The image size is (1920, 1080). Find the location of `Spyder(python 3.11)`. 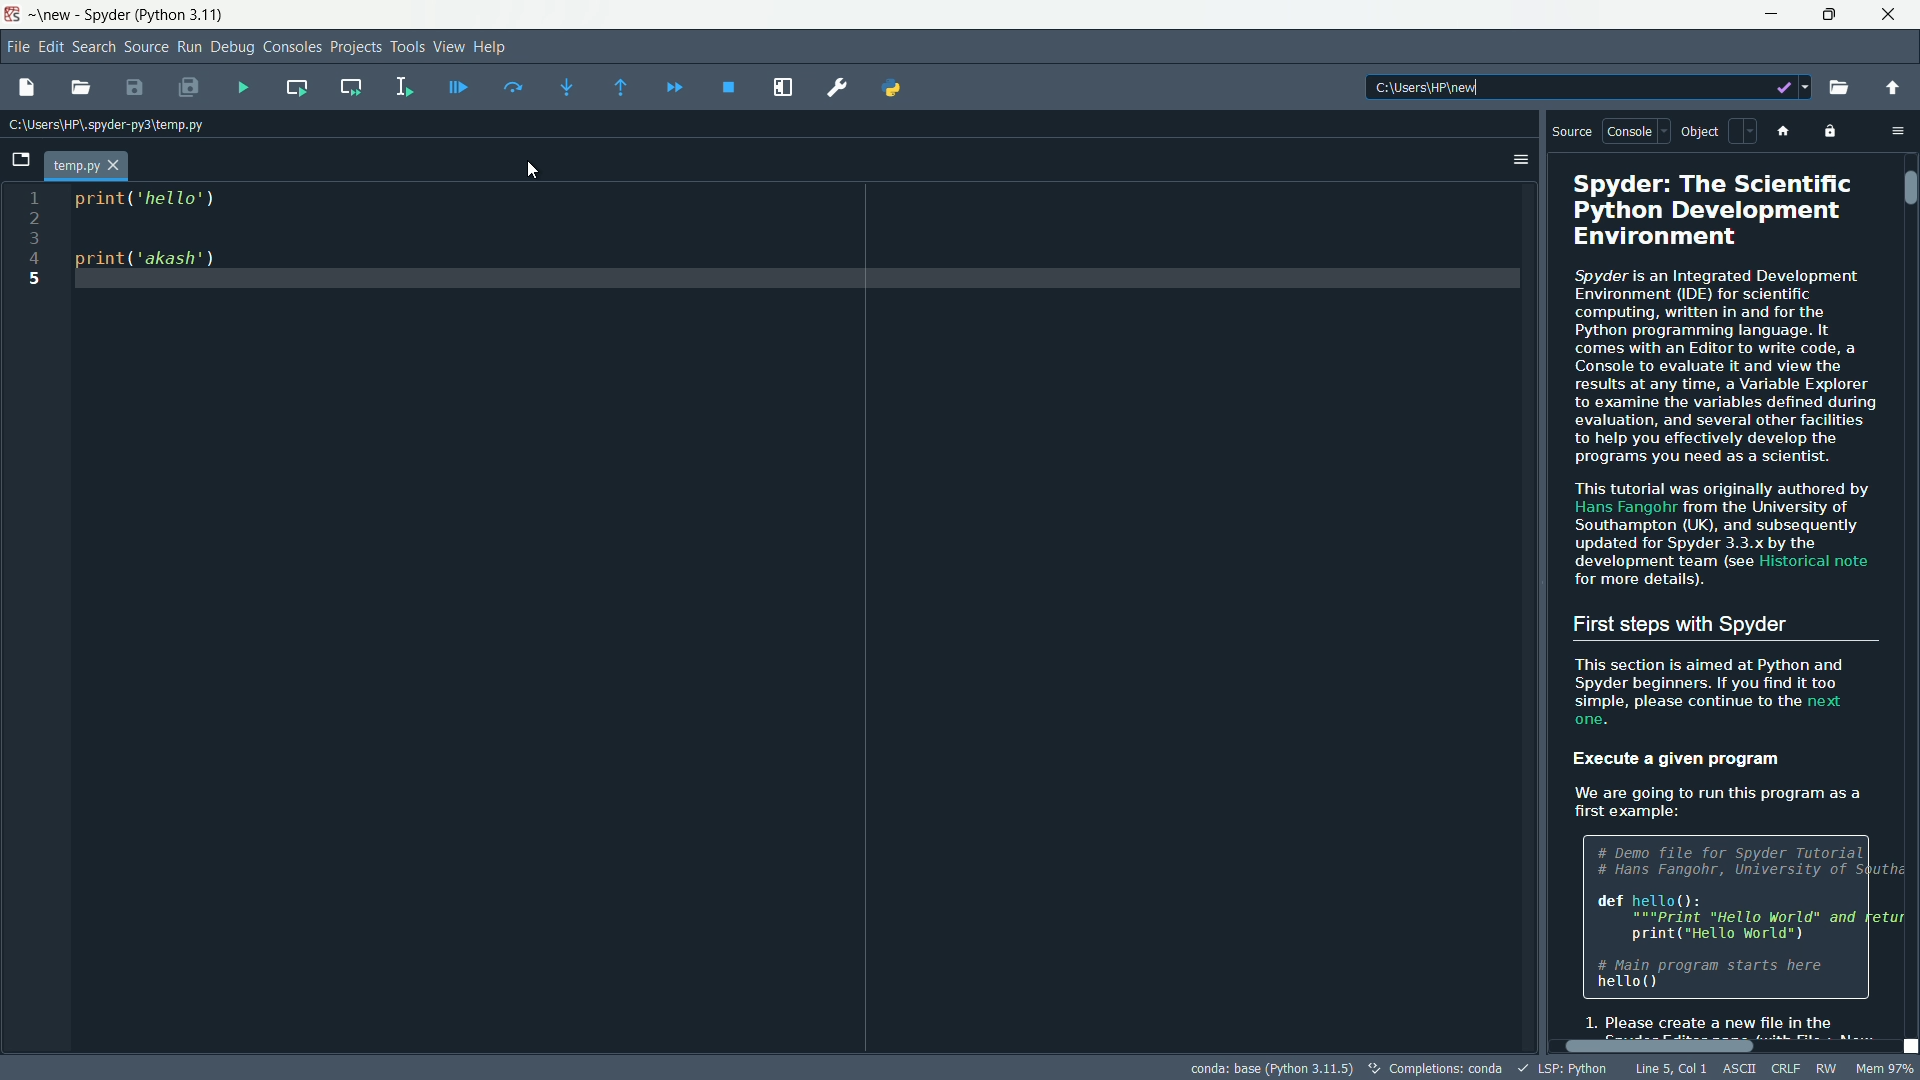

Spyder(python 3.11) is located at coordinates (160, 14).